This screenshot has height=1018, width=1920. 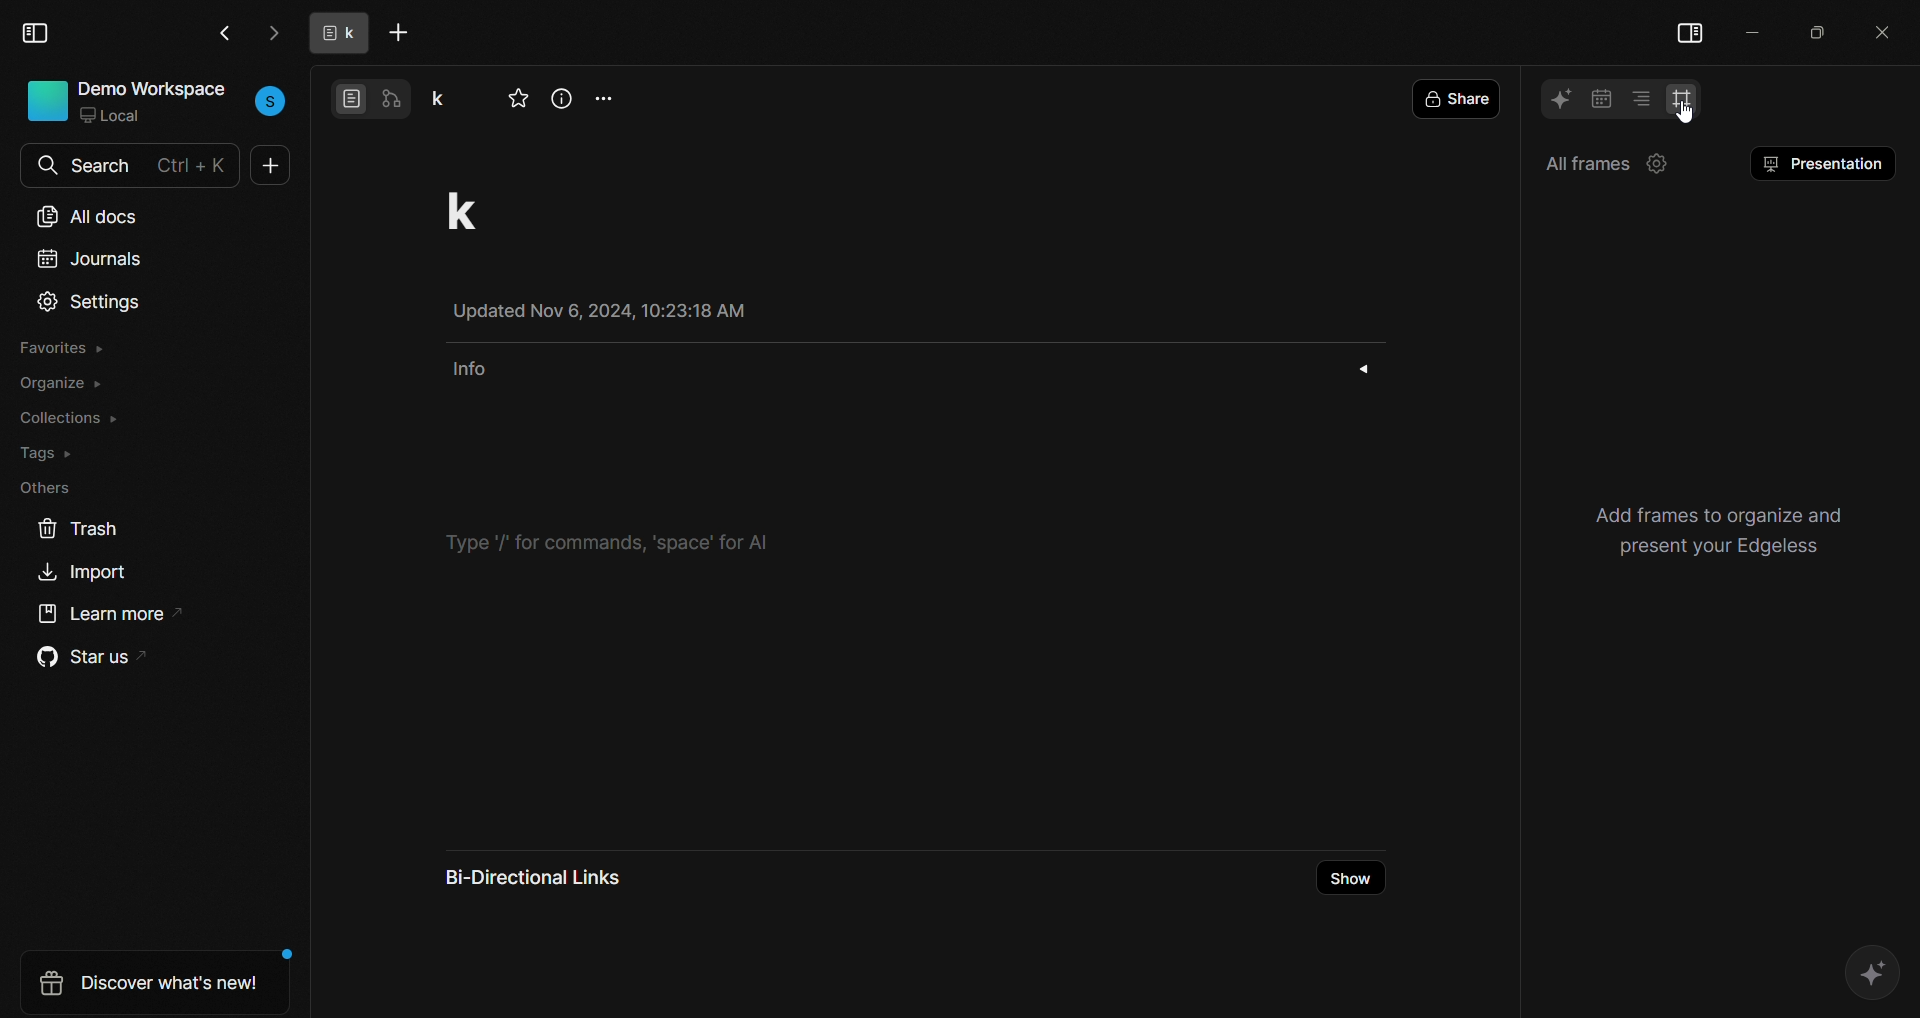 I want to click on go next, so click(x=271, y=33).